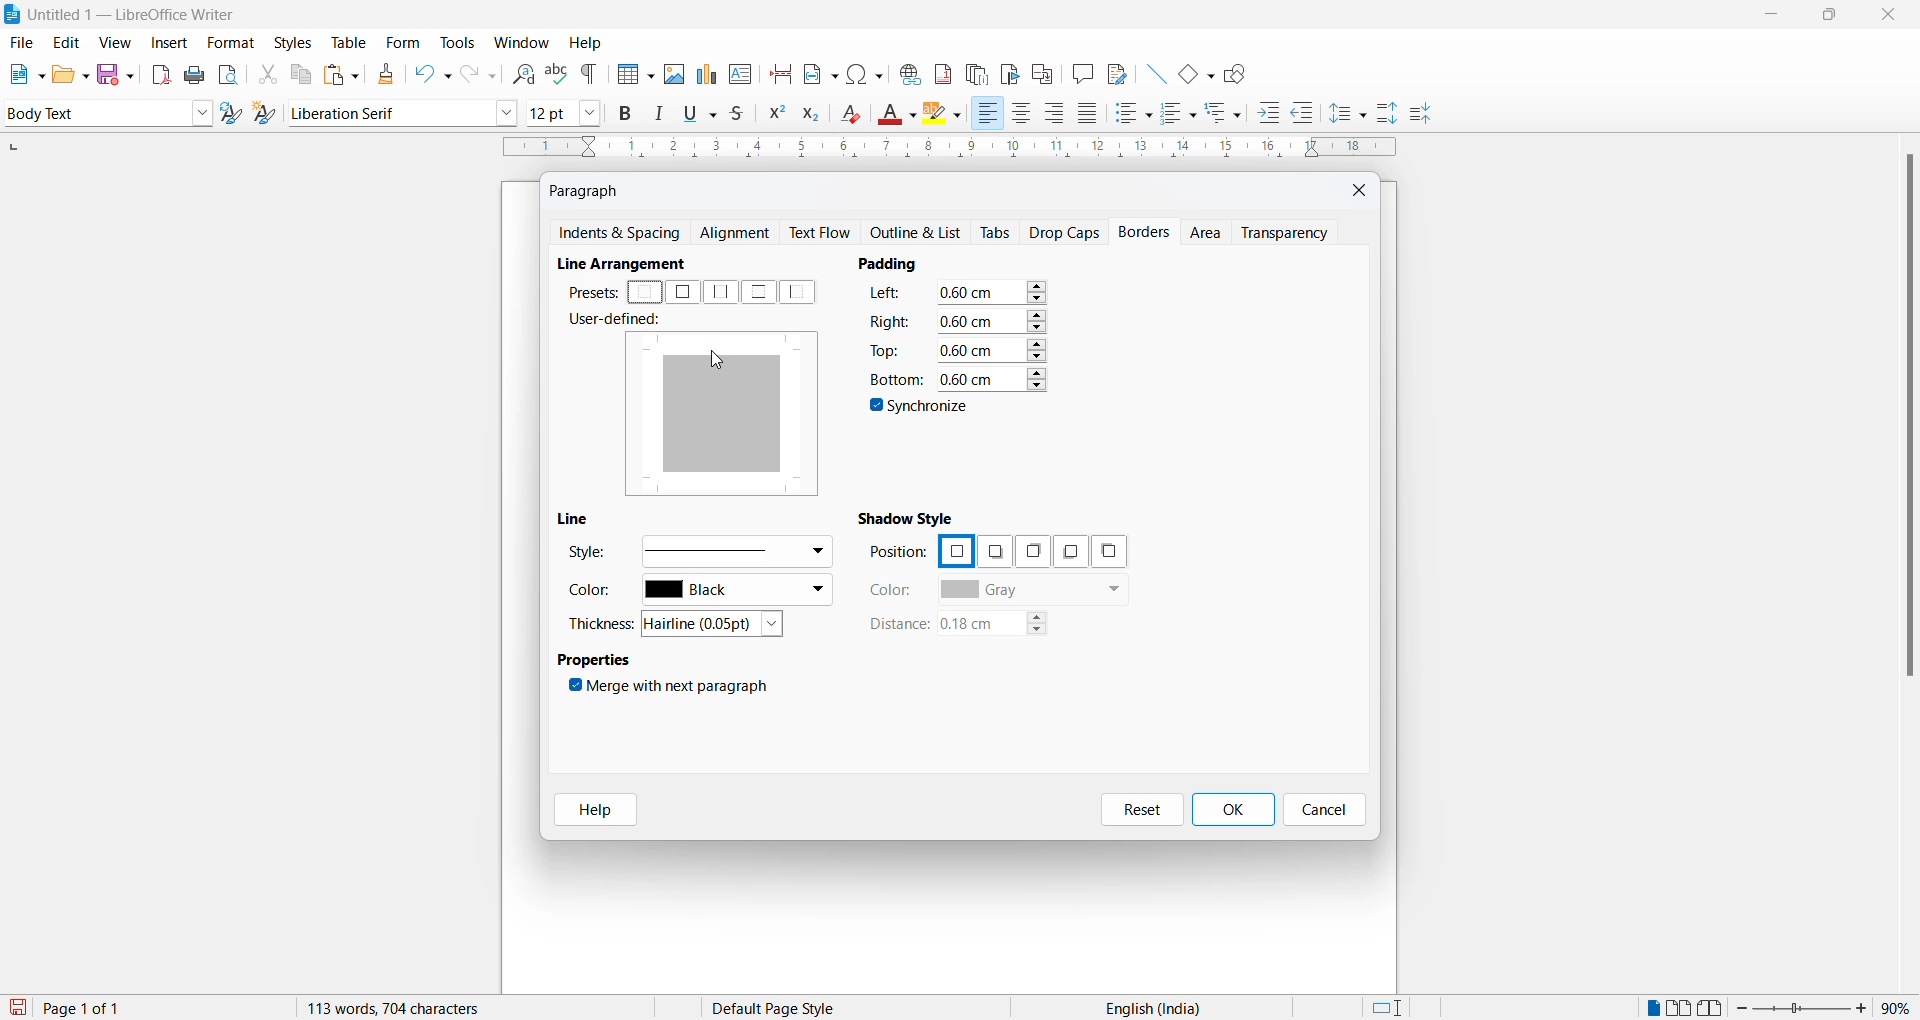 The height and width of the screenshot is (1020, 1920). I want to click on view, so click(118, 42).